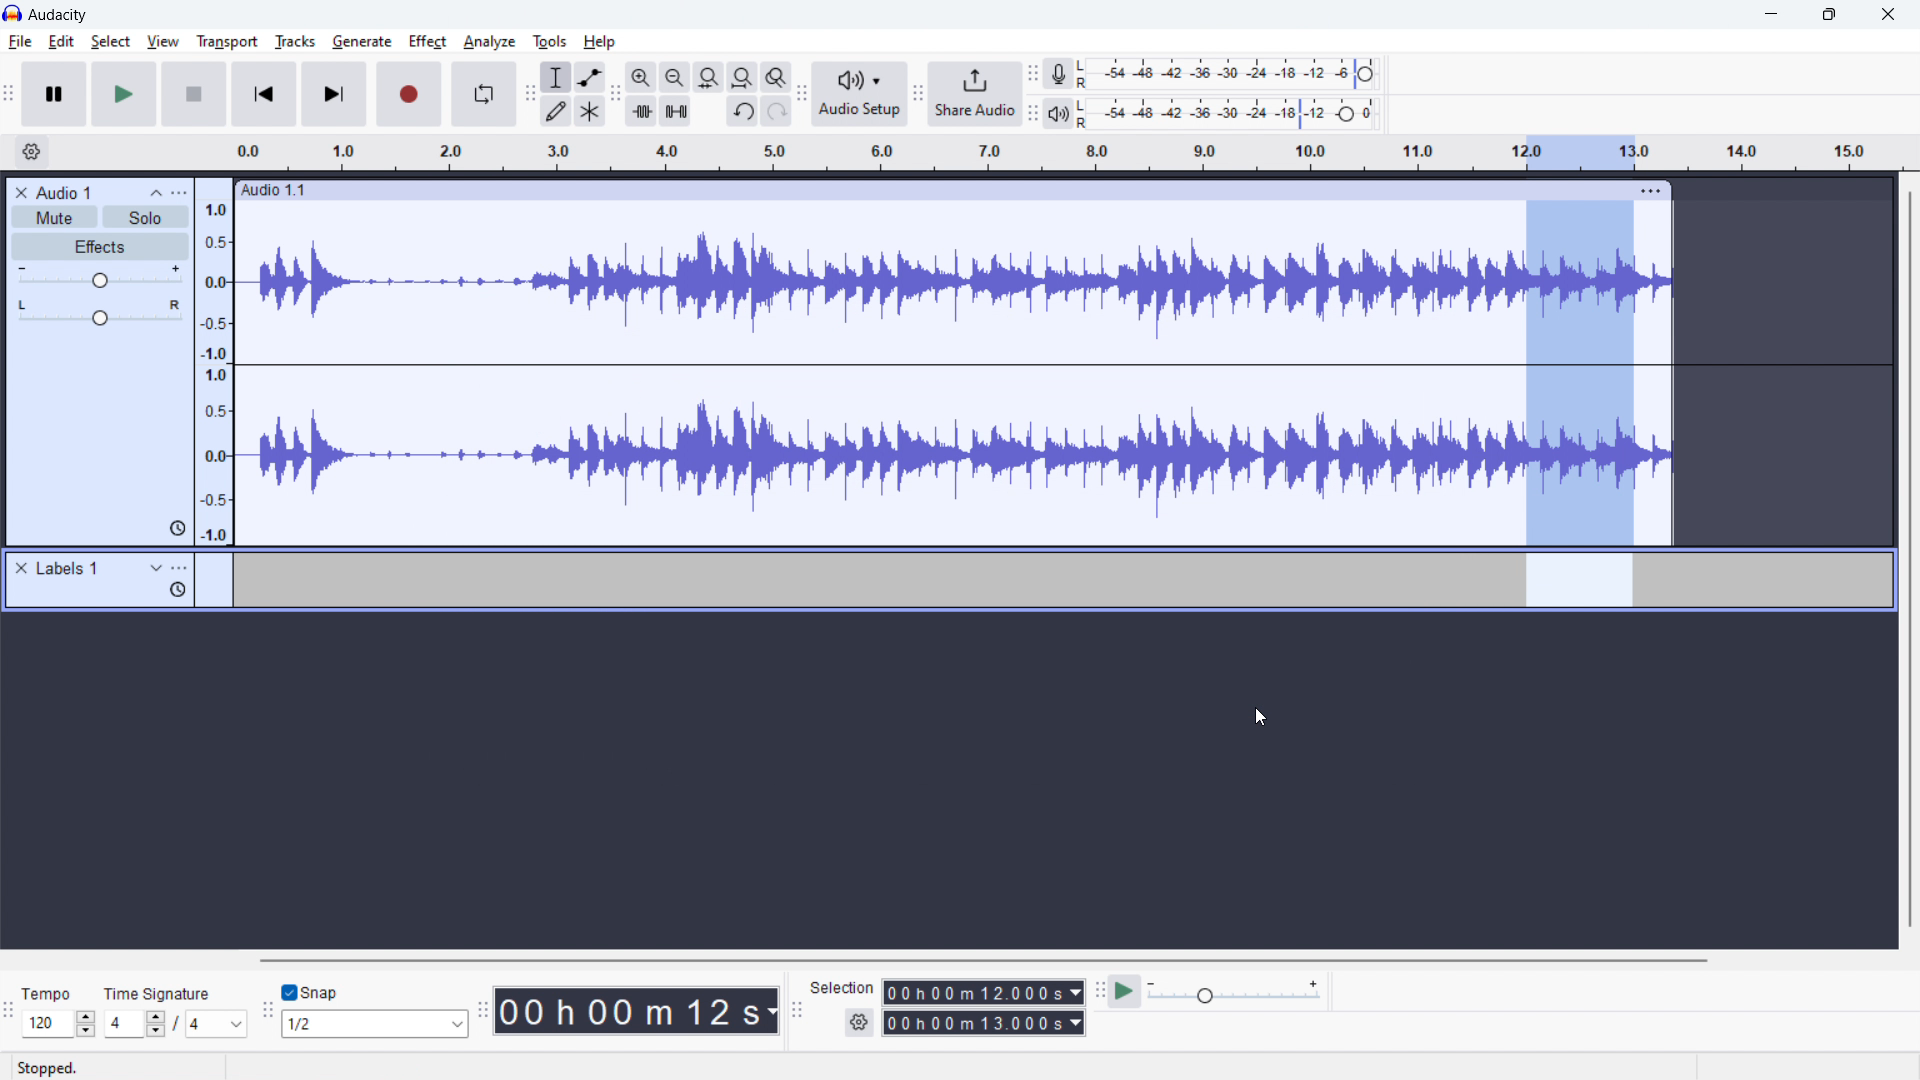  Describe the element at coordinates (615, 95) in the screenshot. I see `edit toolbar` at that location.